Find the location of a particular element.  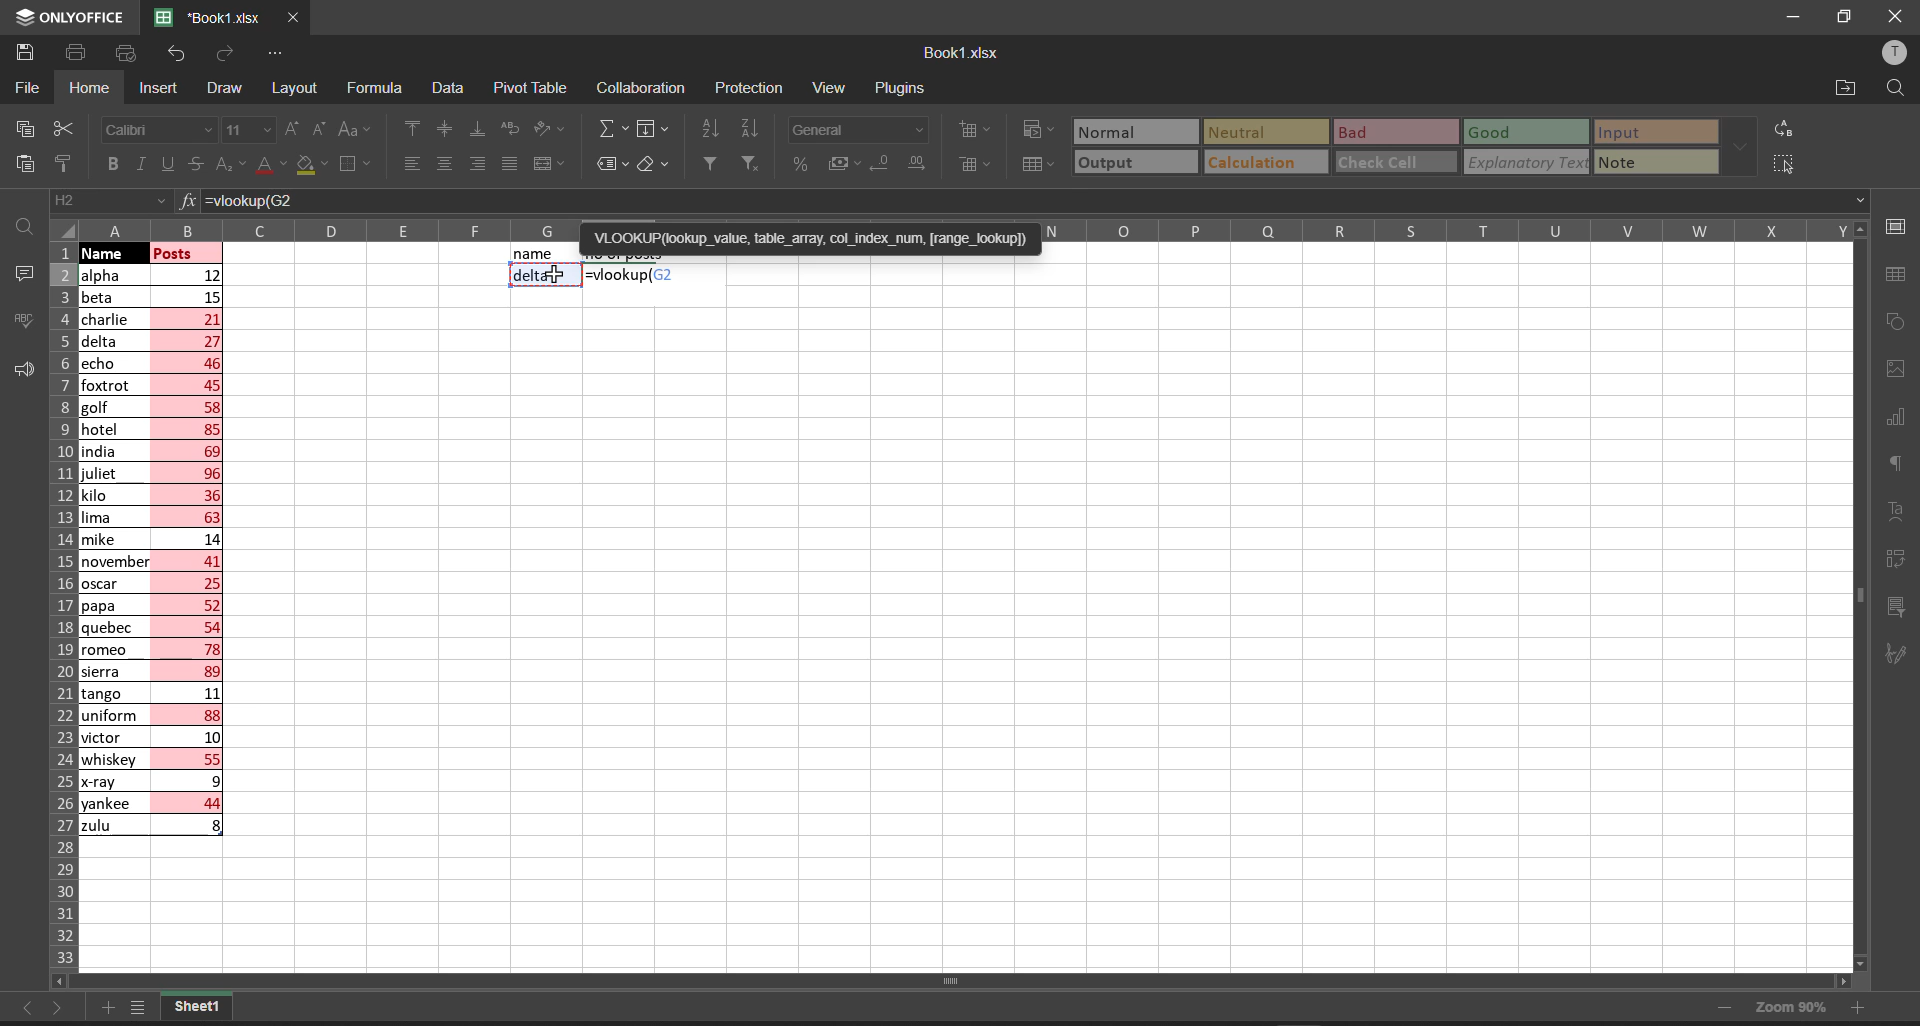

clear filters is located at coordinates (750, 162).